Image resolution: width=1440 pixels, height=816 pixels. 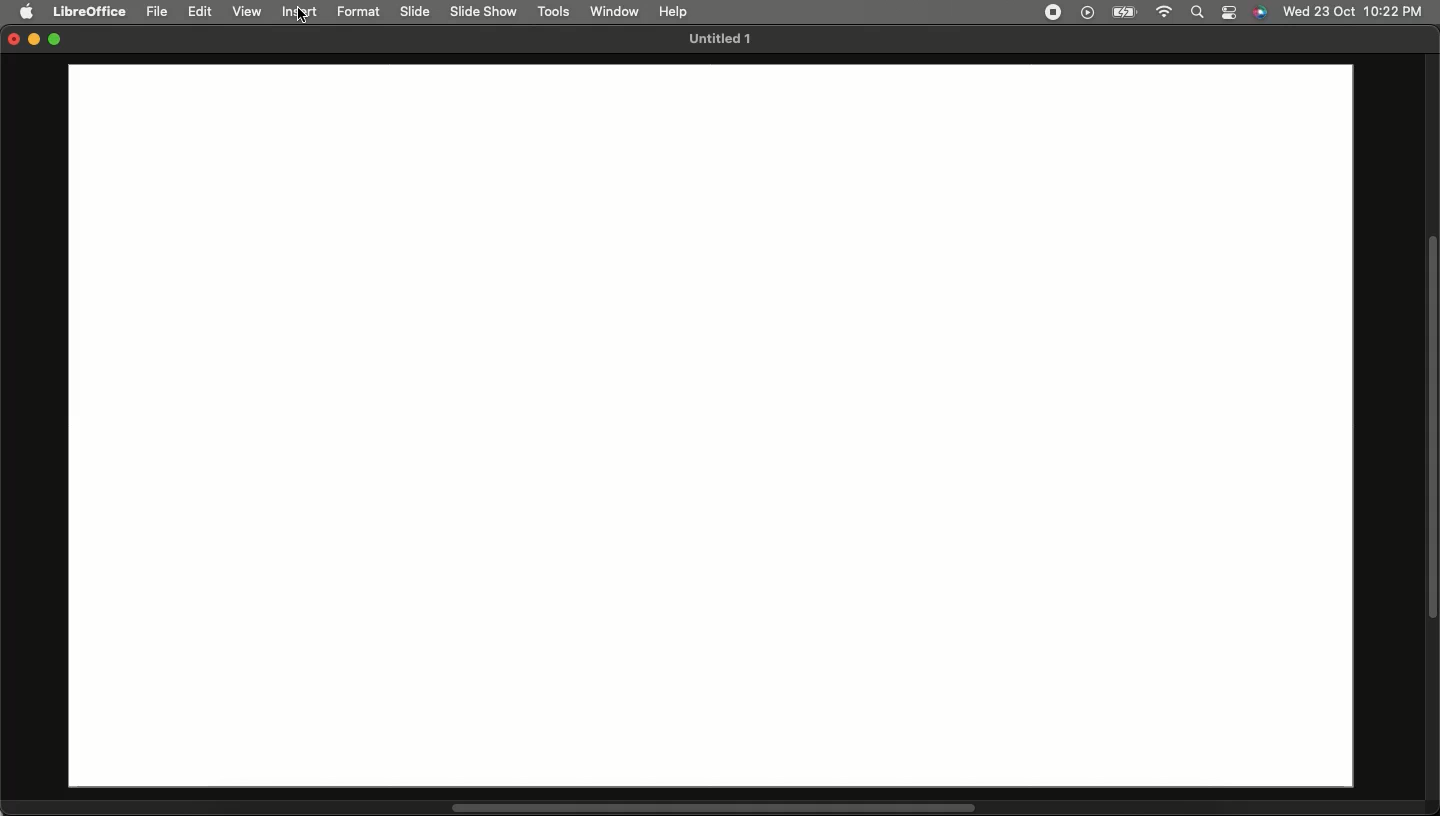 I want to click on Close, so click(x=10, y=41).